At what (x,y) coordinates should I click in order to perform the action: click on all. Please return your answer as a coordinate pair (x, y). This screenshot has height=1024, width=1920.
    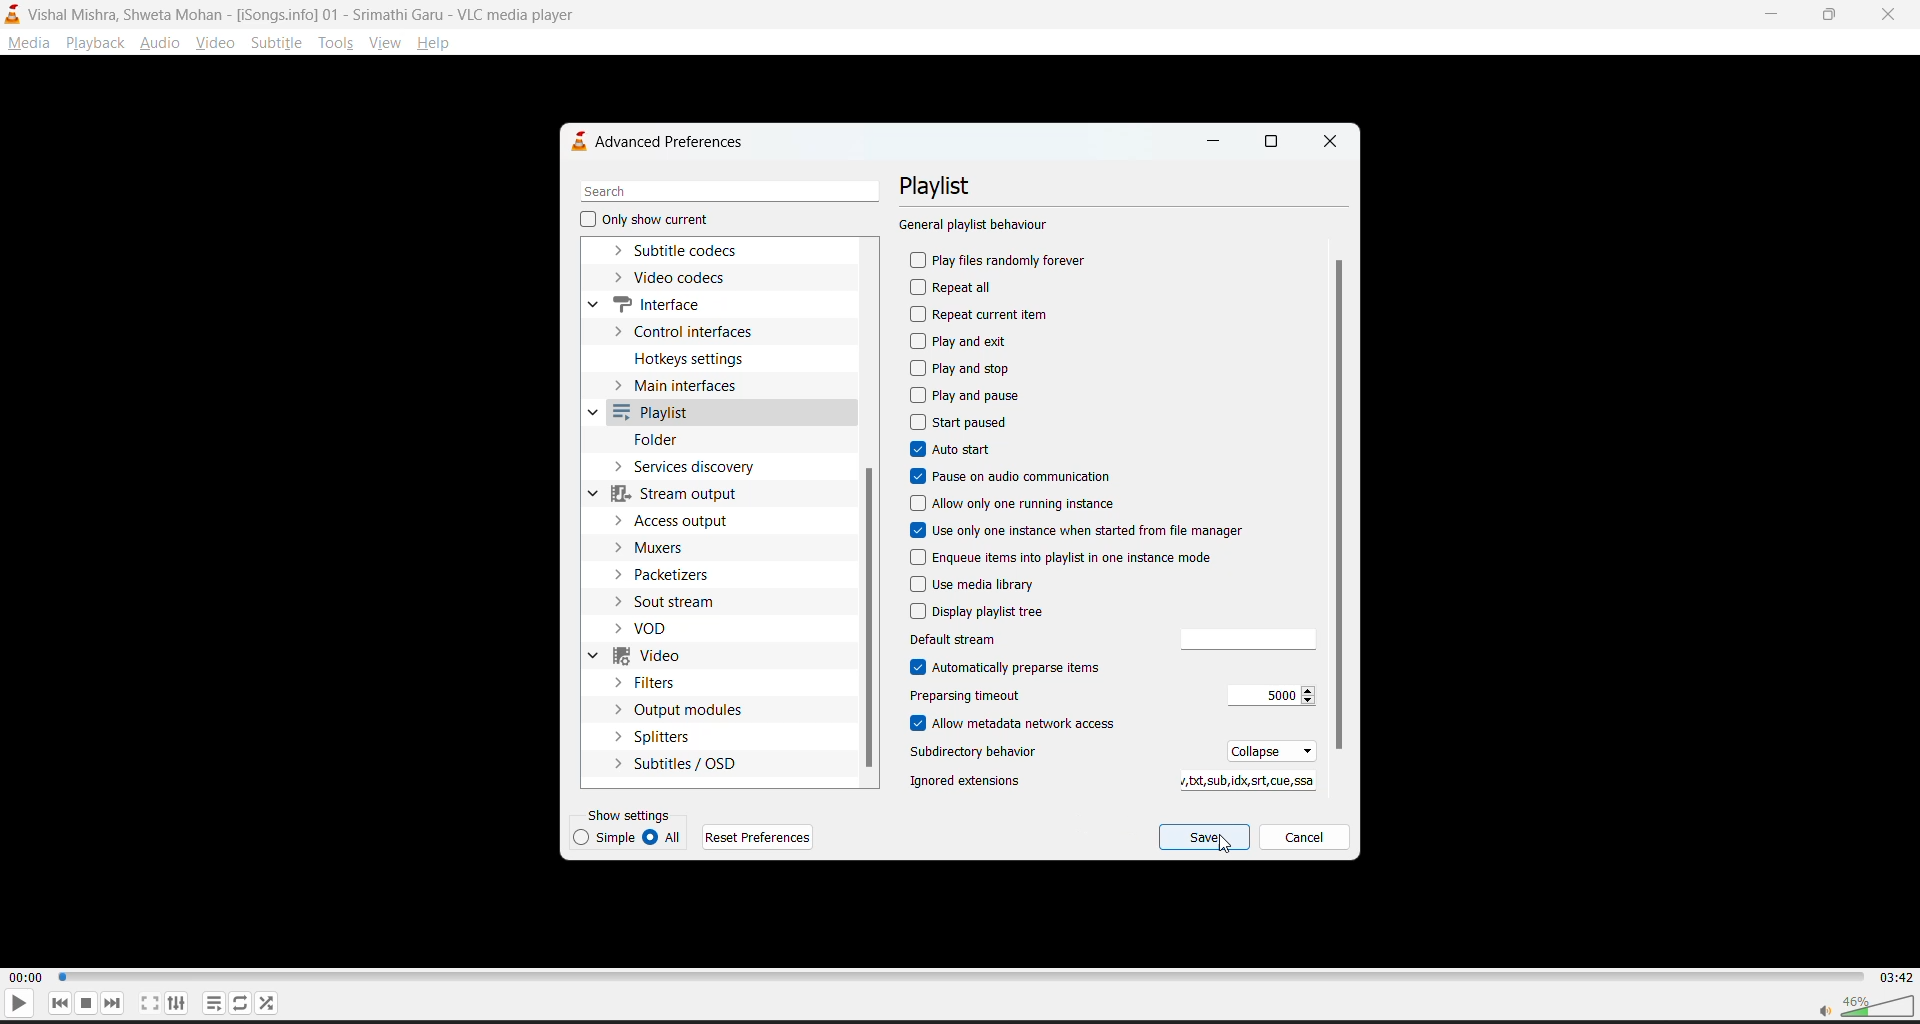
    Looking at the image, I should click on (665, 838).